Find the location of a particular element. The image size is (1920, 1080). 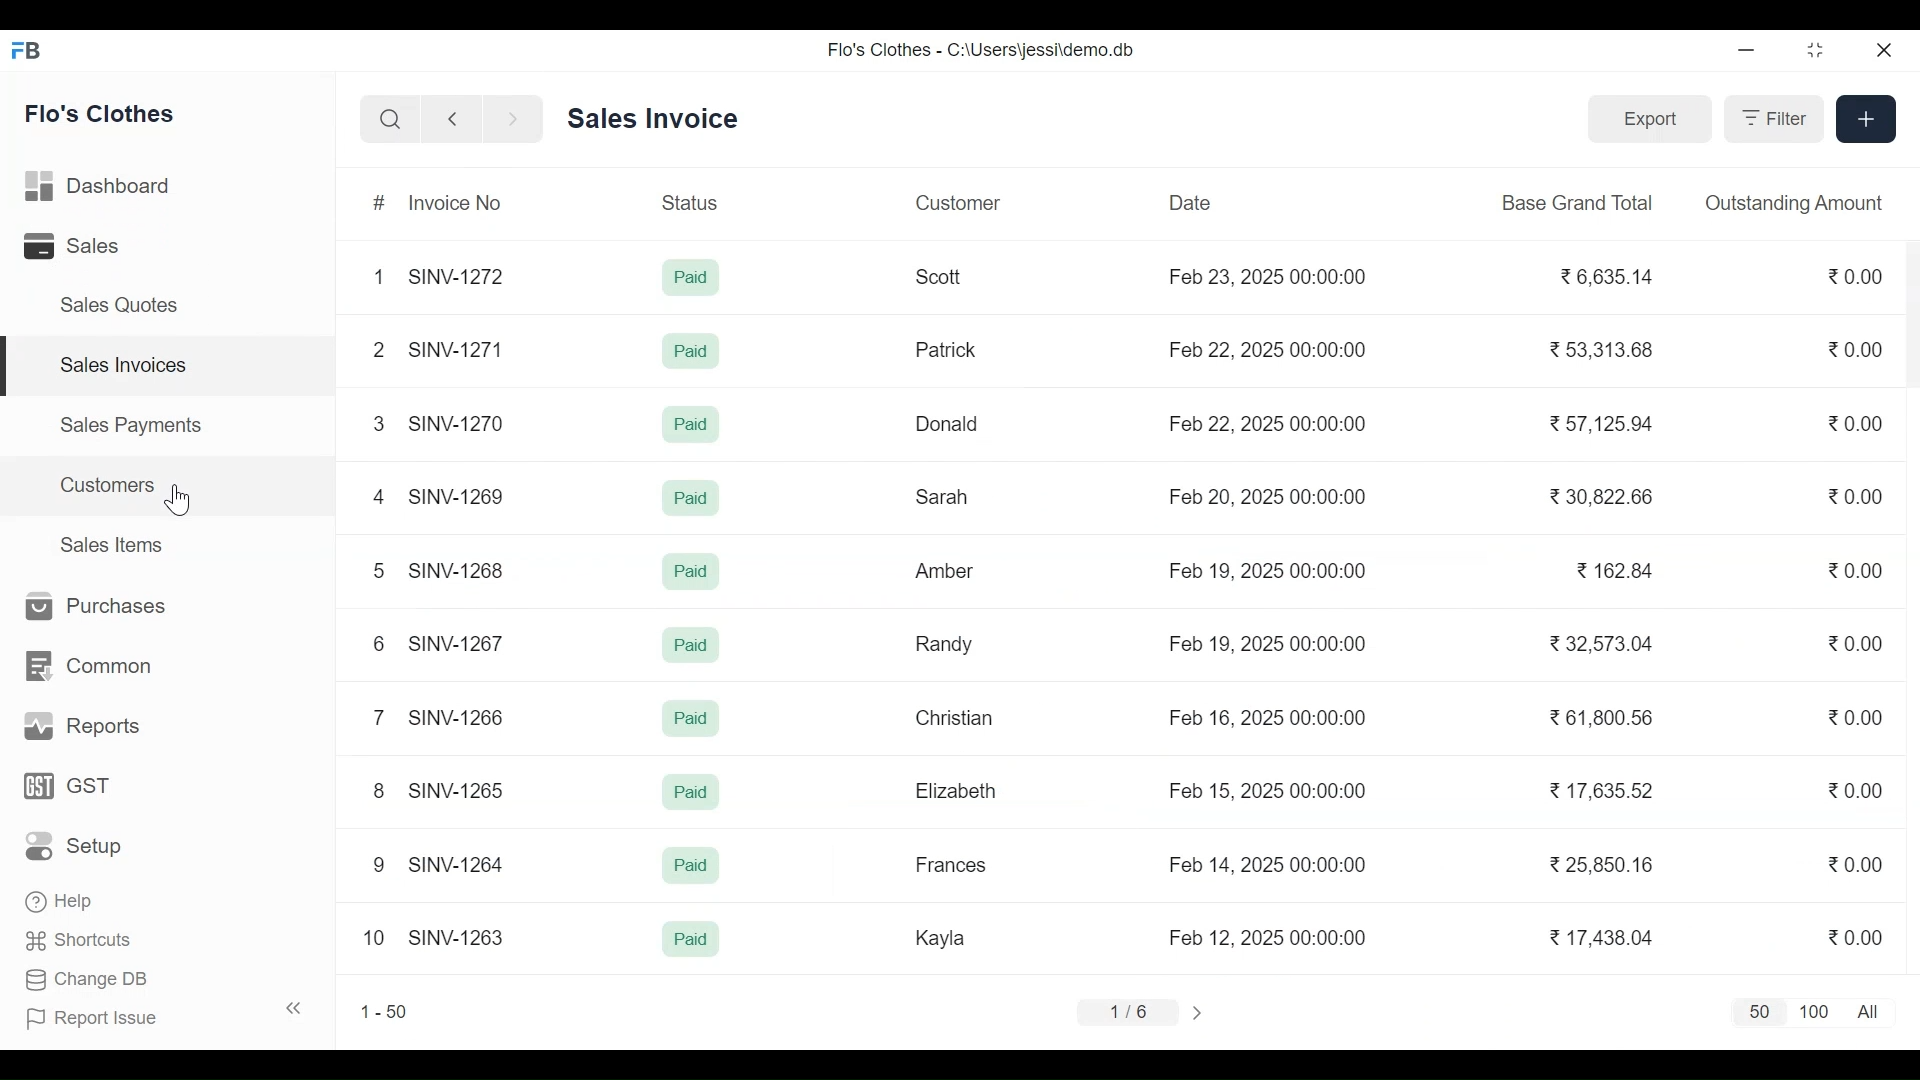

30,822.66 is located at coordinates (1604, 495).